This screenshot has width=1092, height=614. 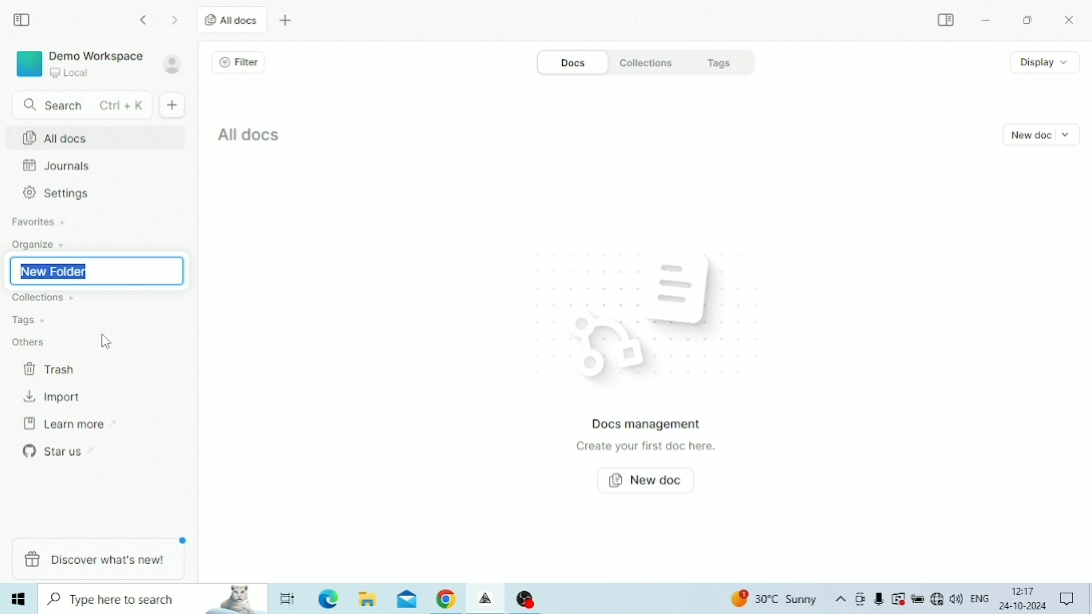 I want to click on New tab, so click(x=287, y=21).